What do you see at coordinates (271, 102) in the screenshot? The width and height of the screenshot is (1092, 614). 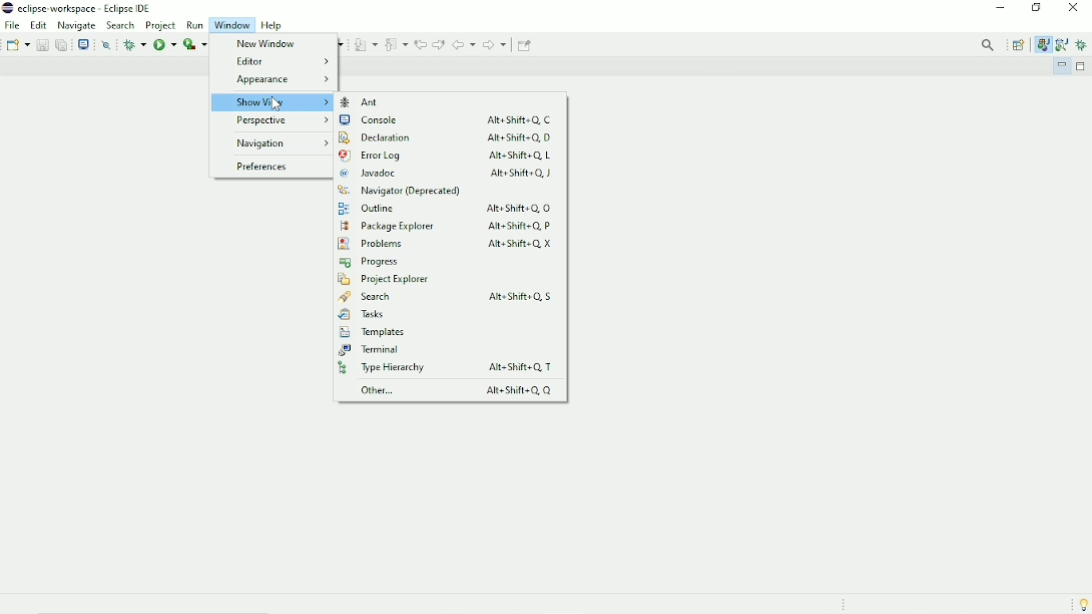 I see `Show View` at bounding box center [271, 102].